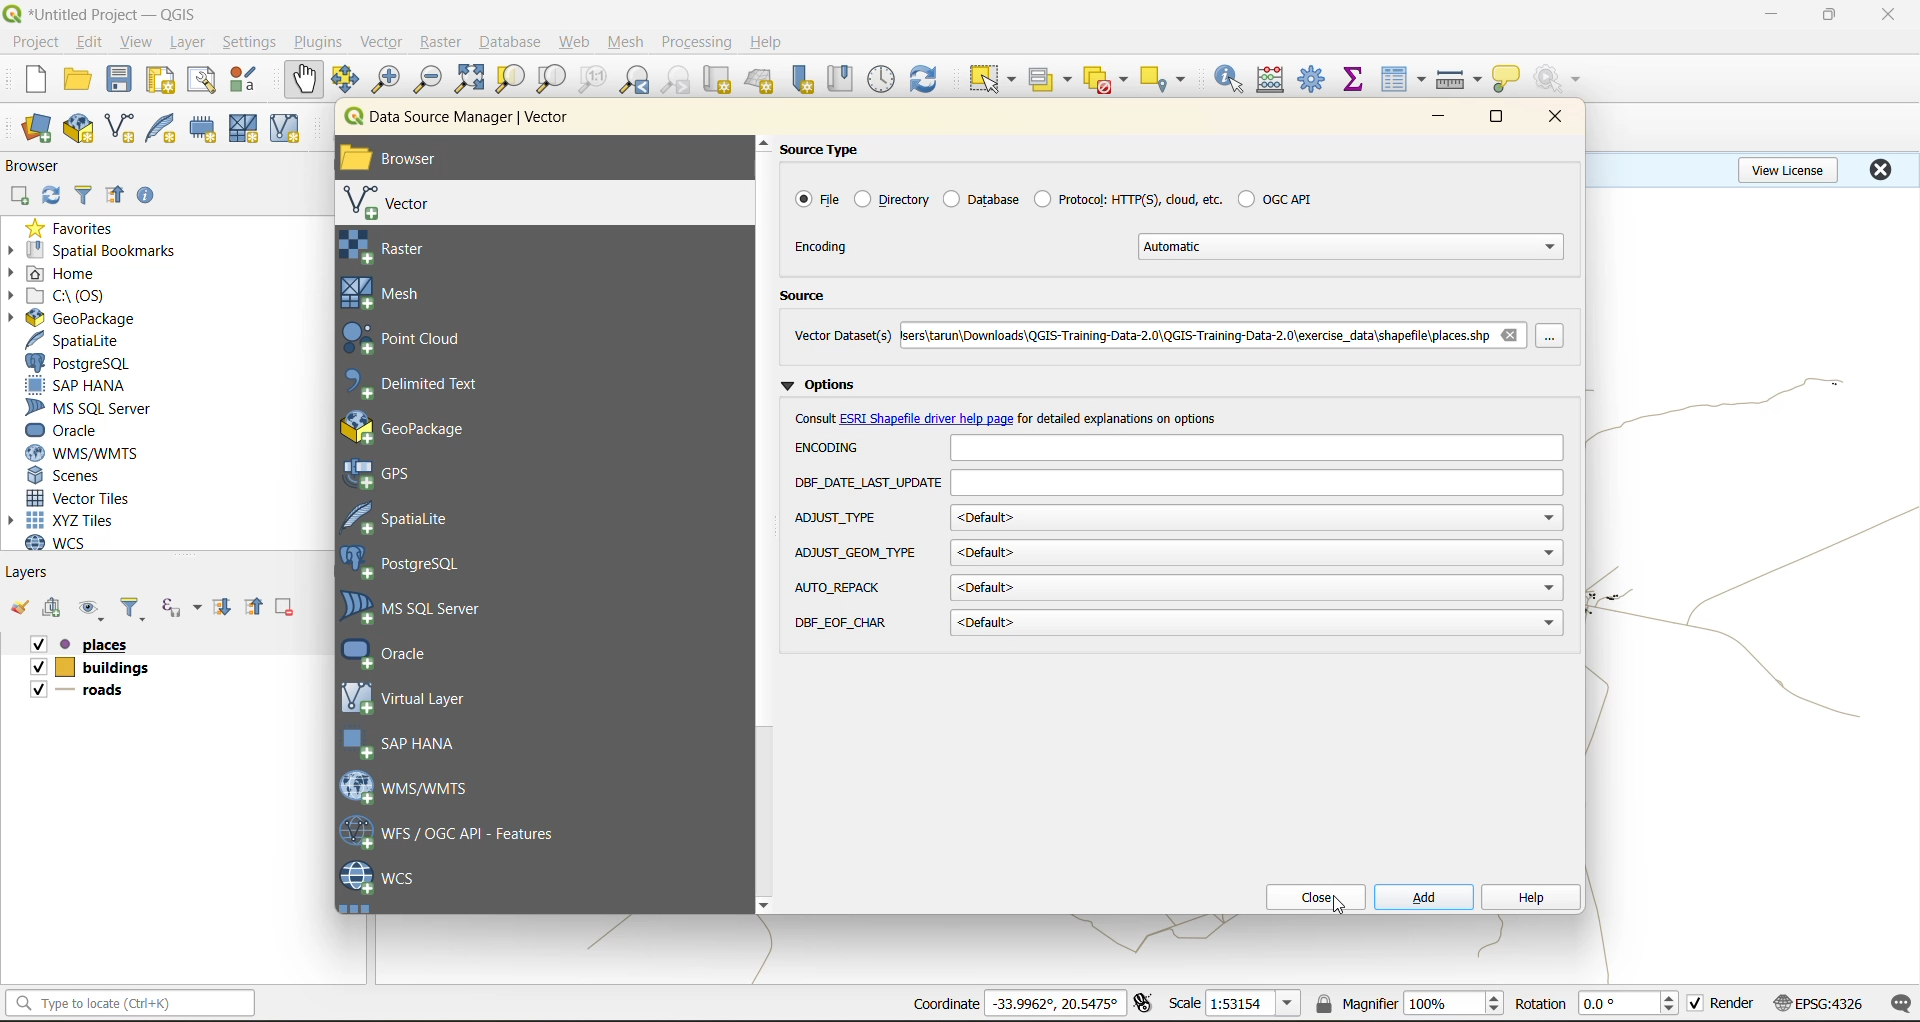 The height and width of the screenshot is (1022, 1920). Describe the element at coordinates (415, 340) in the screenshot. I see `point cloud` at that location.